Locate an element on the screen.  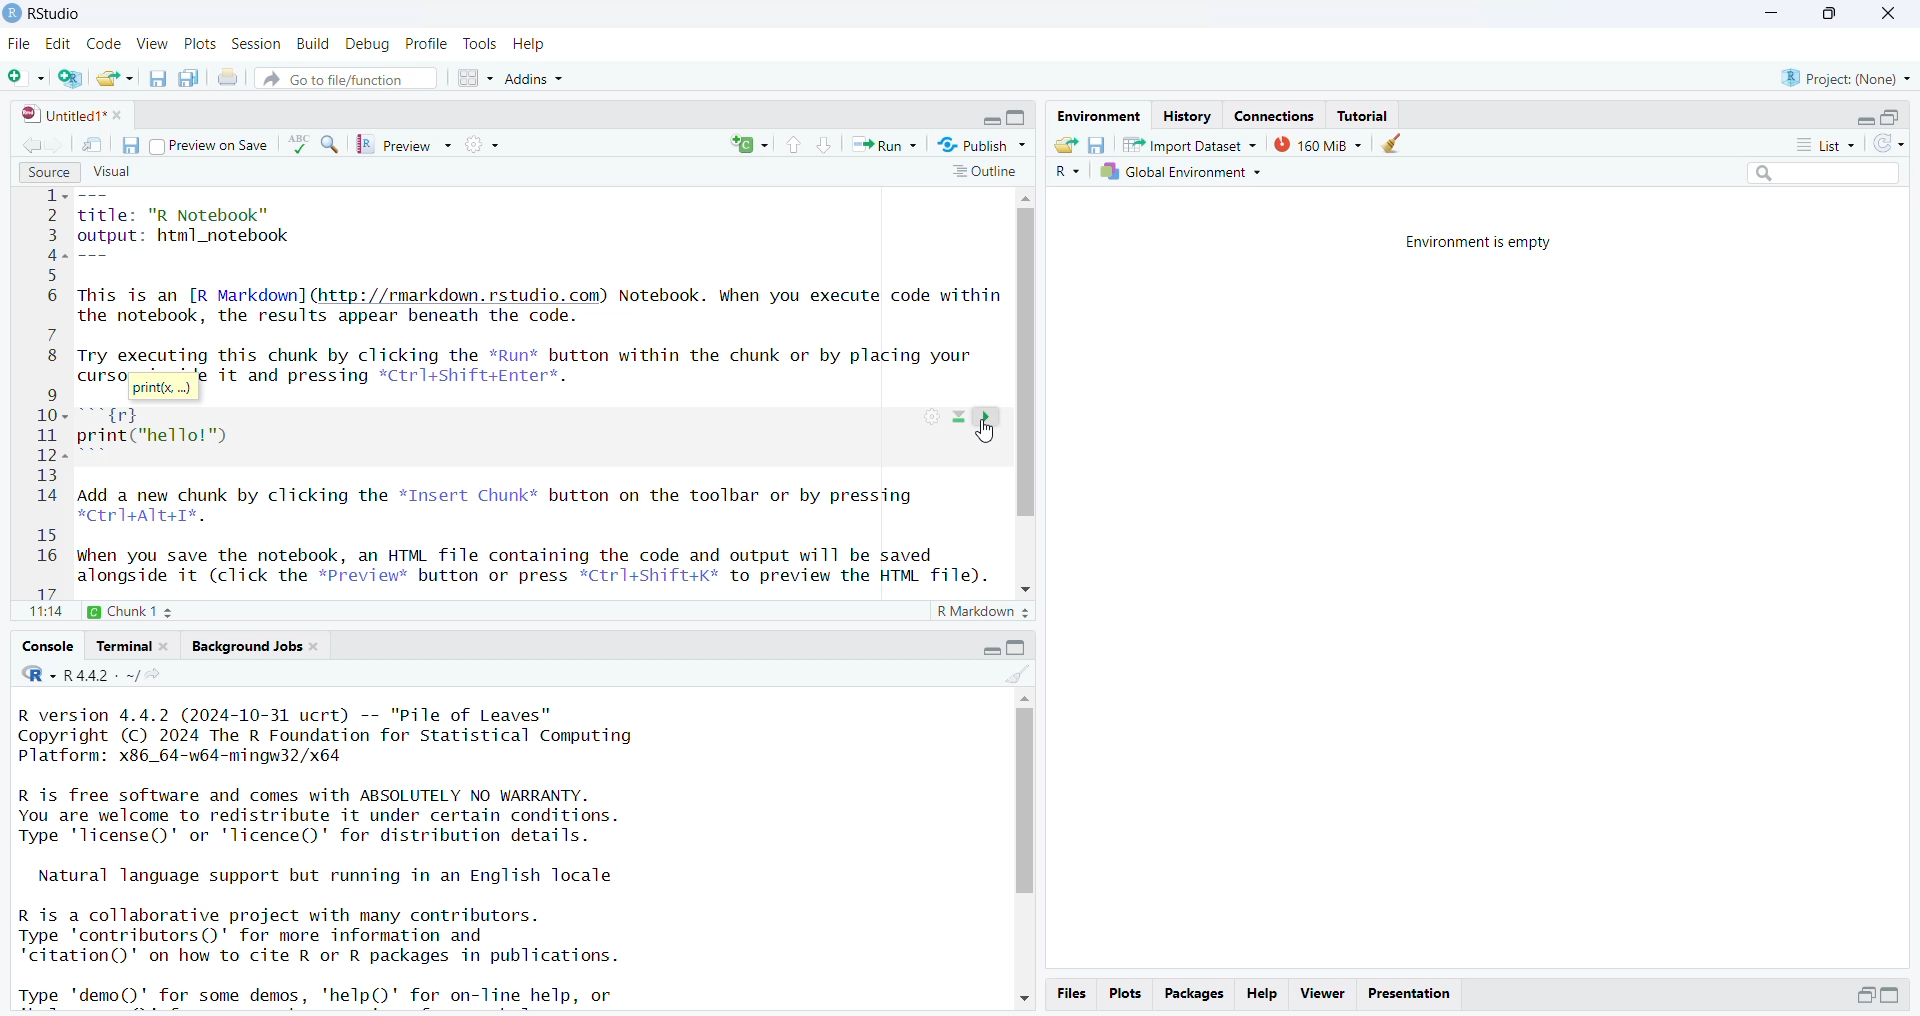
code is located at coordinates (106, 43).